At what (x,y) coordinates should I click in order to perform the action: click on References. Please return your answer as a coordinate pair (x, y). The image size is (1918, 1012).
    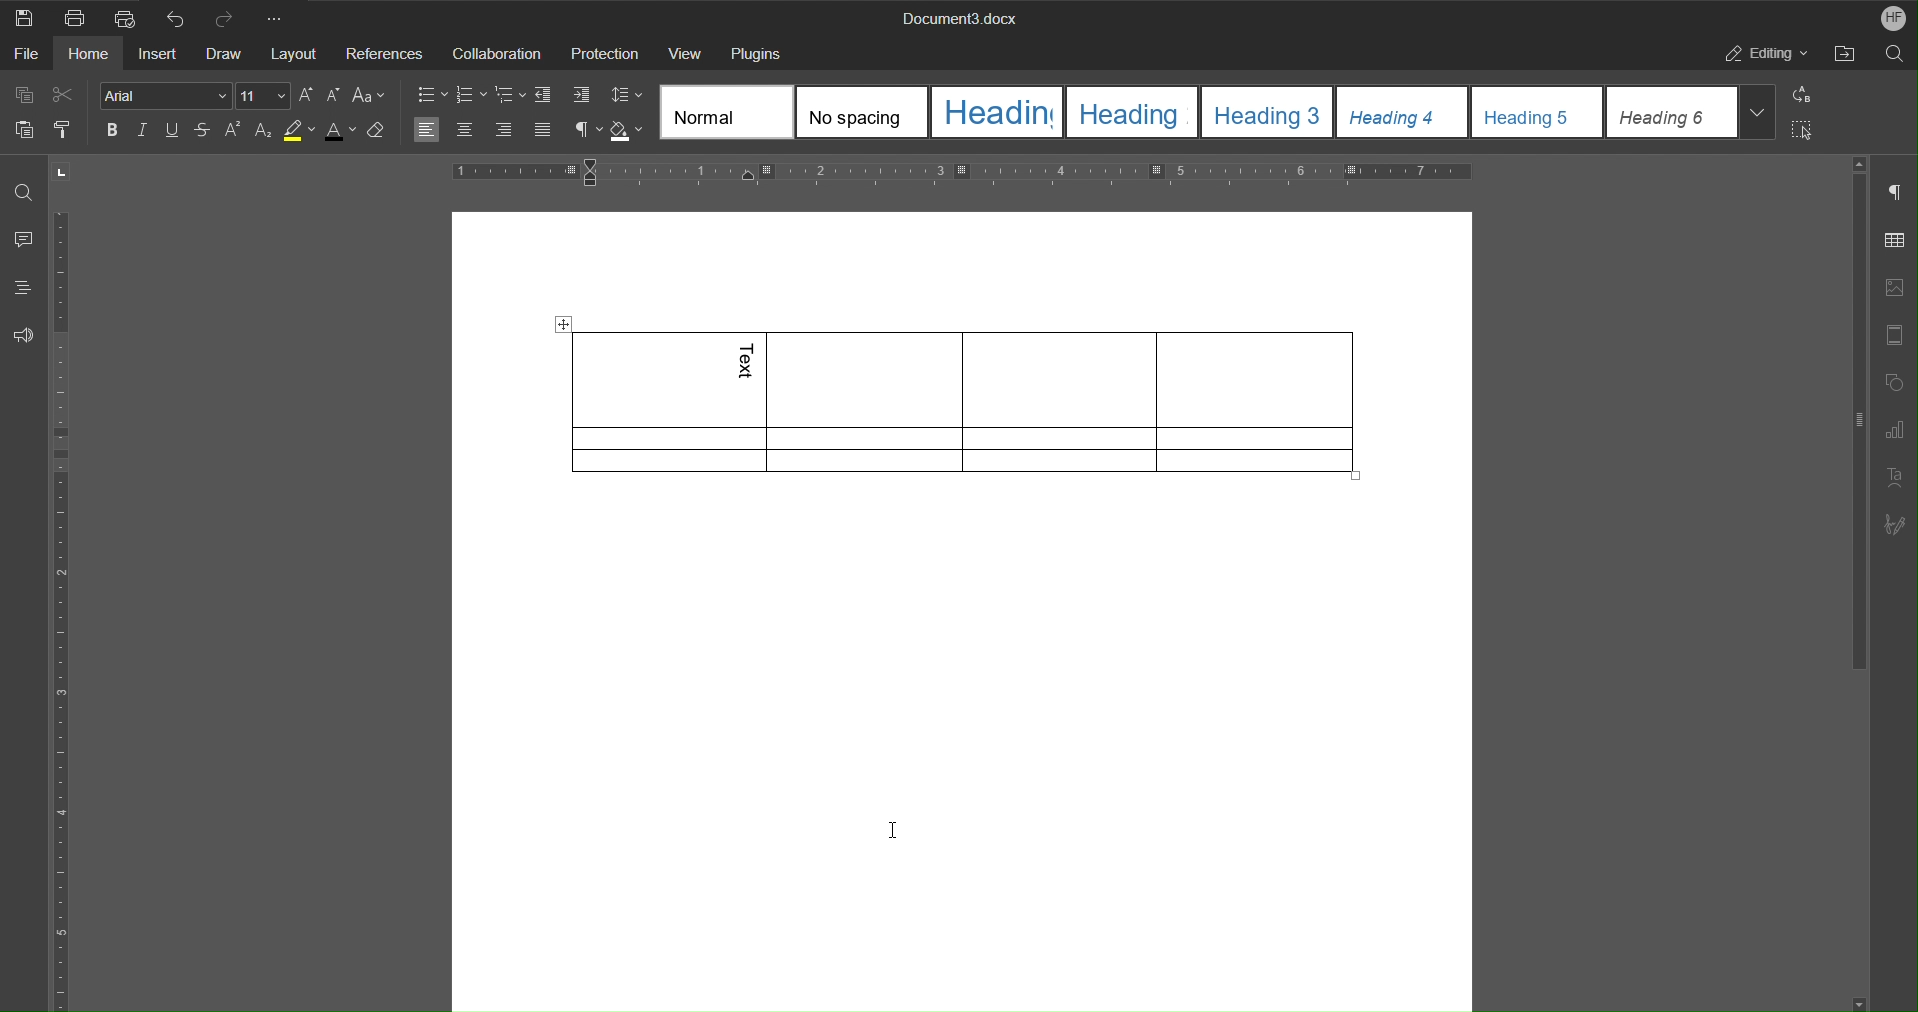
    Looking at the image, I should click on (384, 53).